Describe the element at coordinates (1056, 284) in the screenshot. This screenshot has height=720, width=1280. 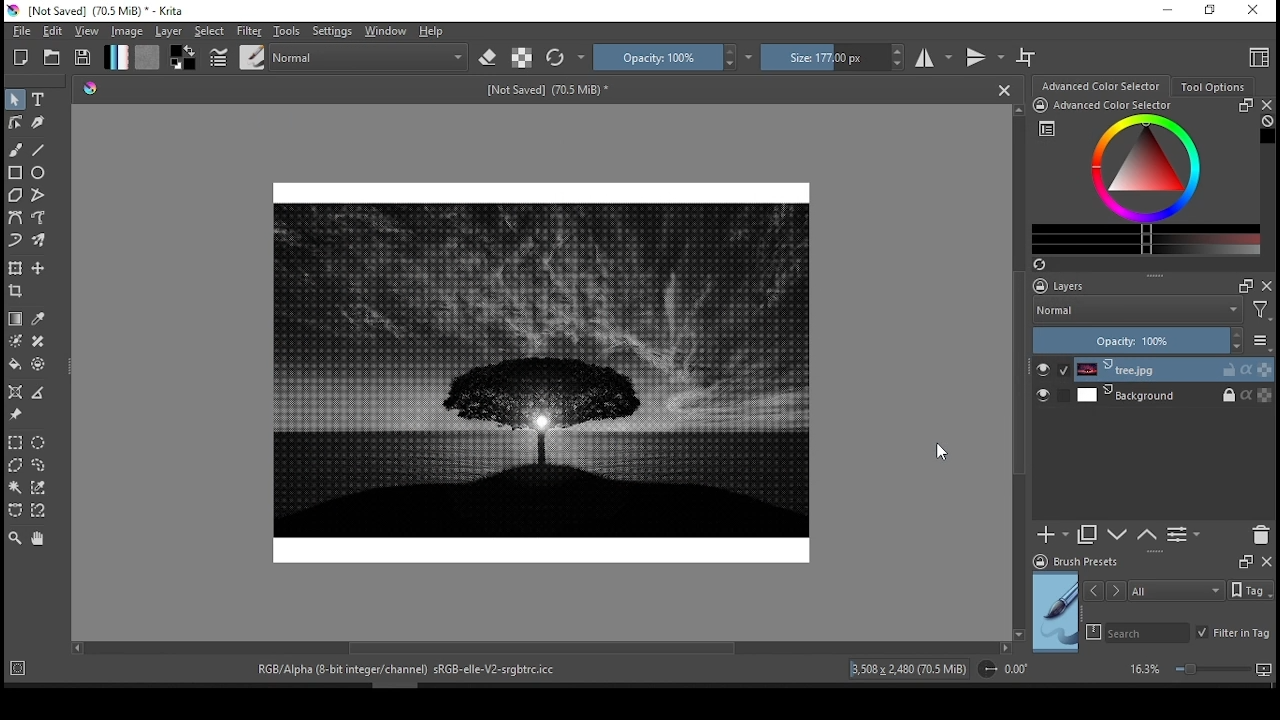
I see `layers` at that location.